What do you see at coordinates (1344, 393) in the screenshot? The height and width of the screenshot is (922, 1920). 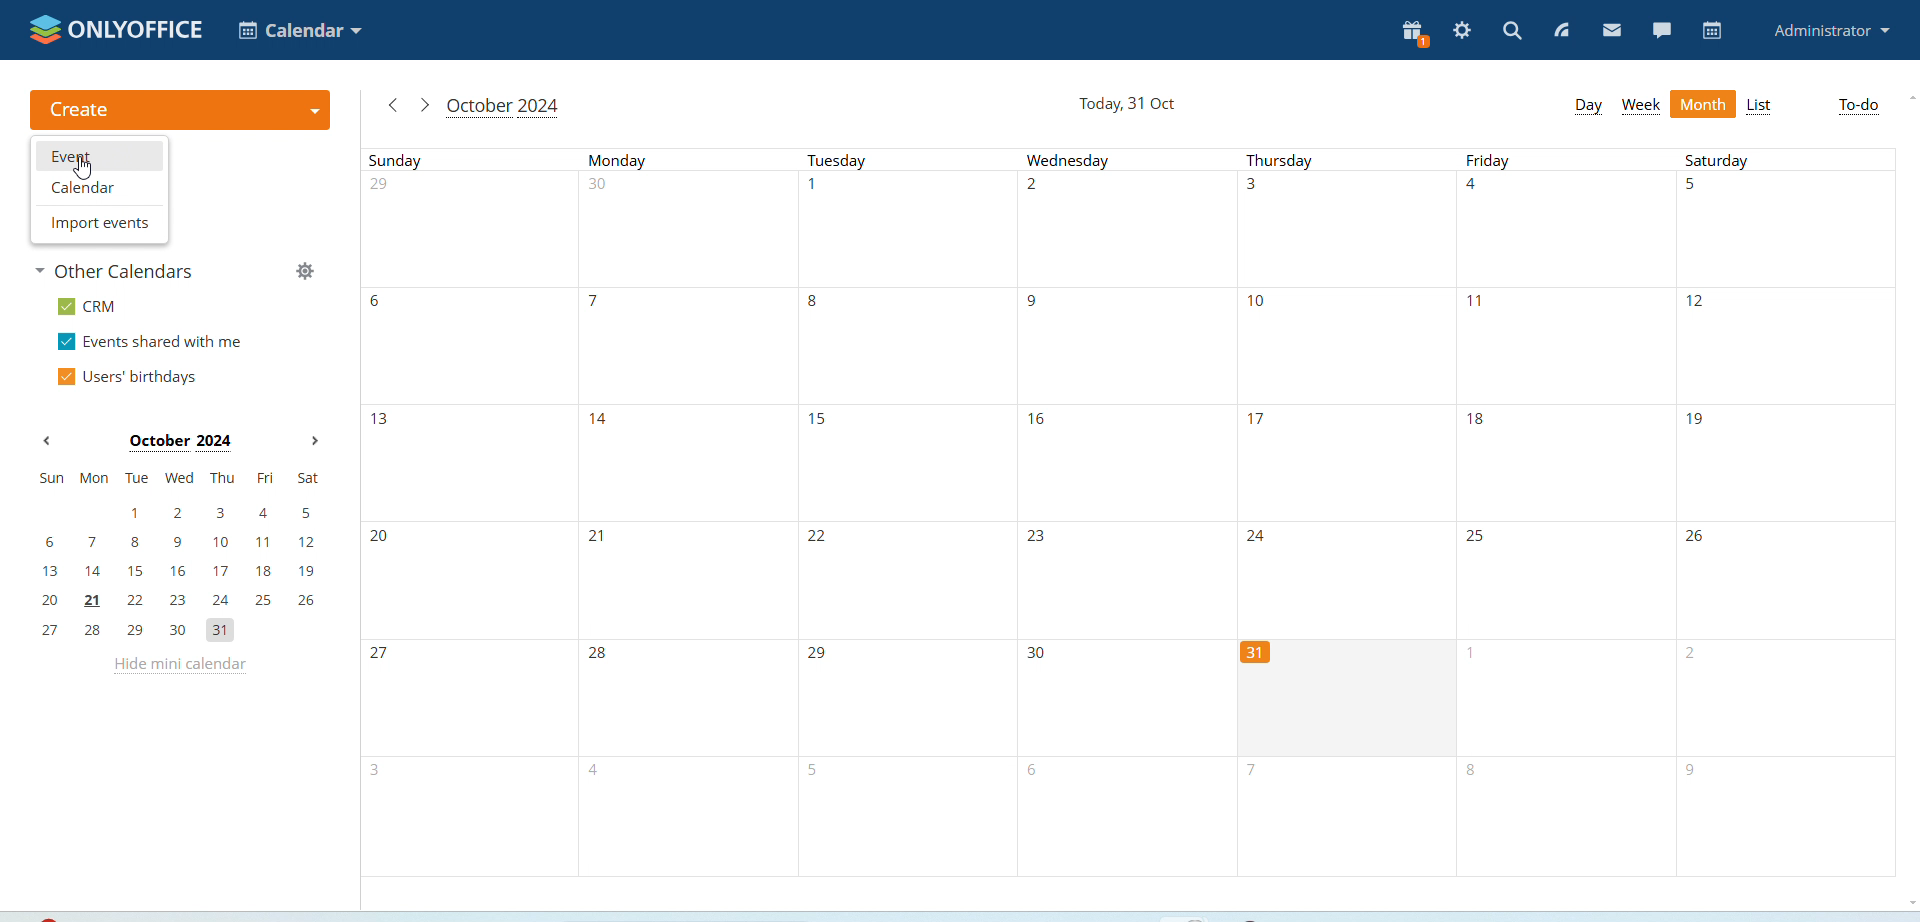 I see `Thursdays` at bounding box center [1344, 393].